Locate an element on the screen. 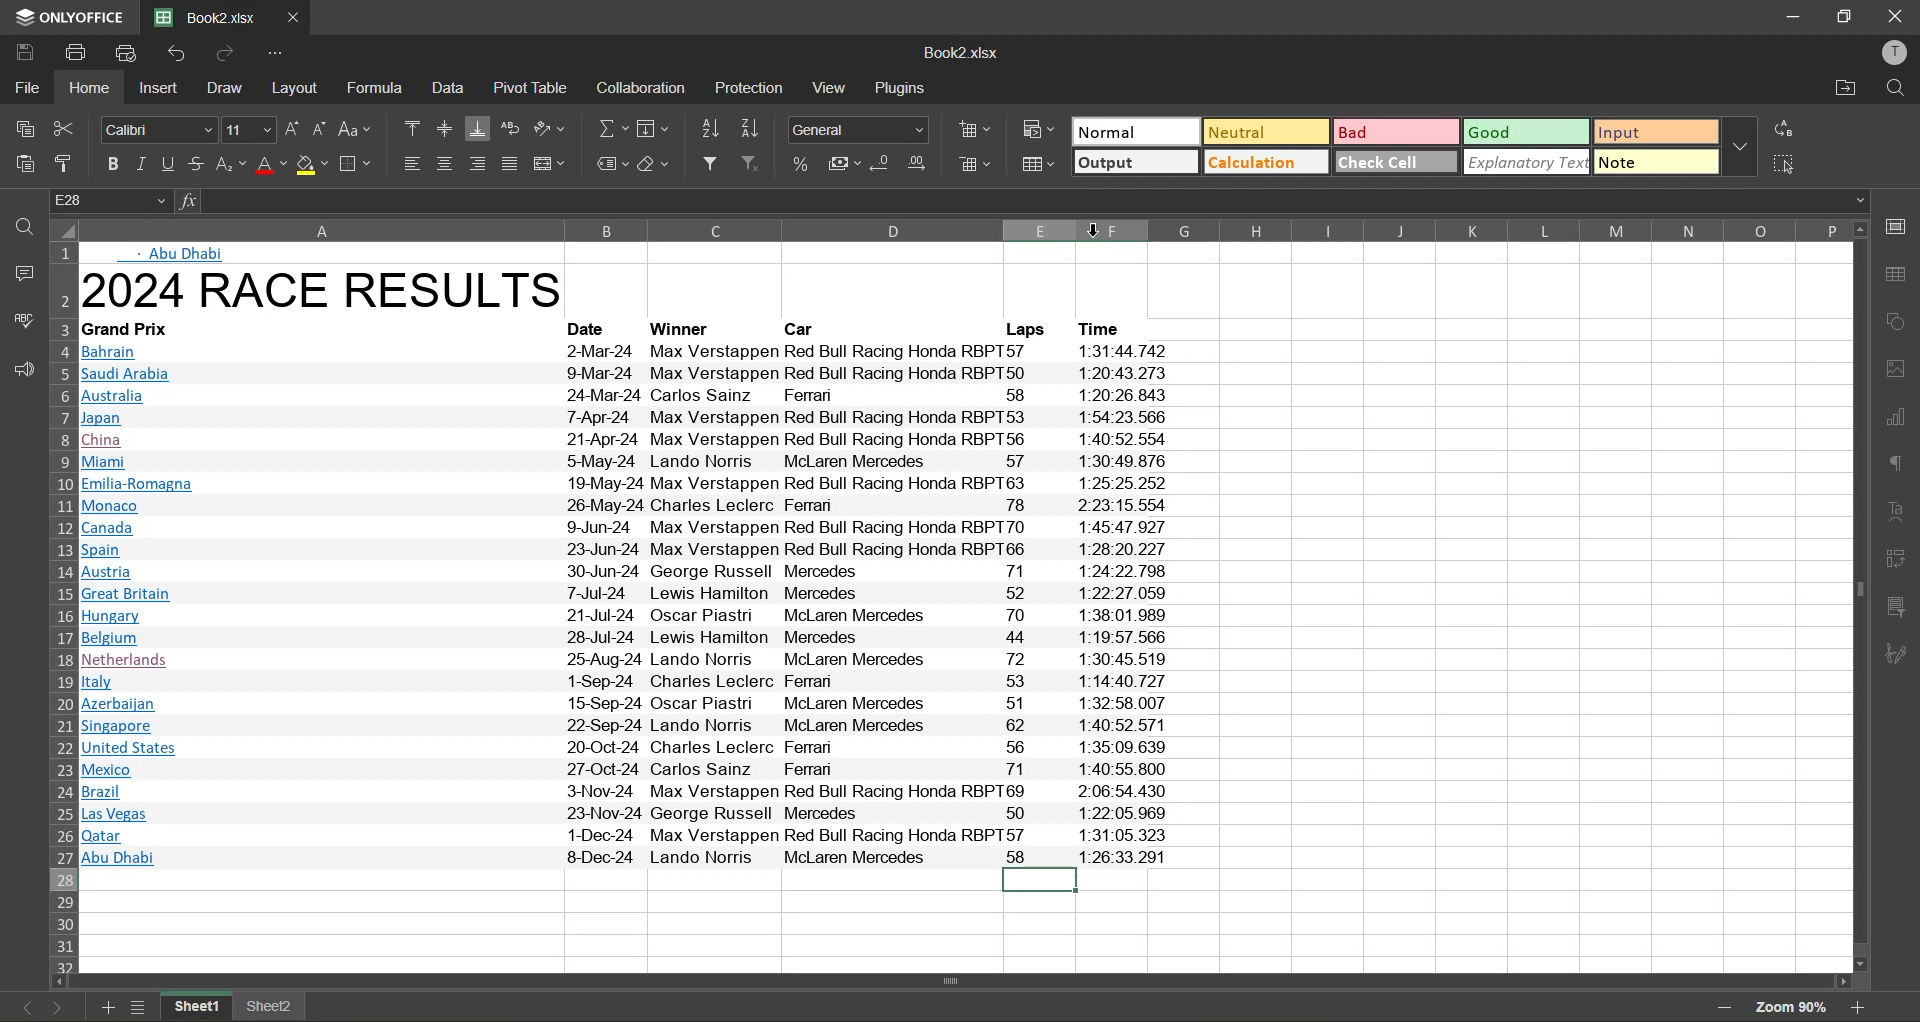 This screenshot has height=1022, width=1920. text is located at coordinates (1901, 512).